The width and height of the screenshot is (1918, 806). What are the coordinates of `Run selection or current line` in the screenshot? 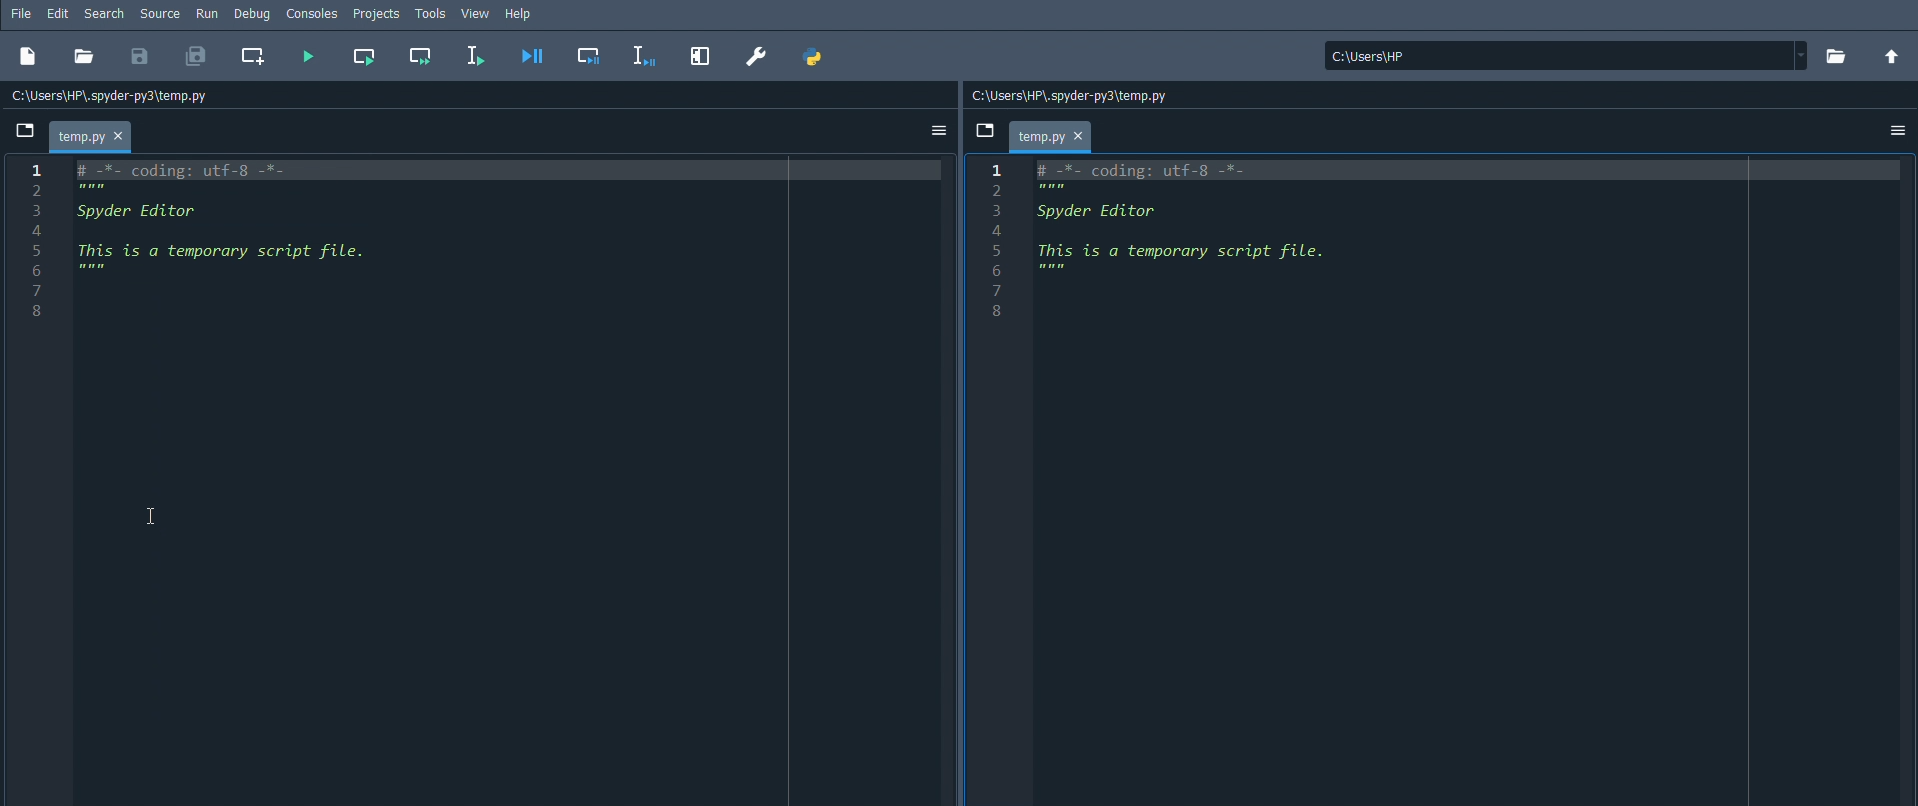 It's located at (477, 56).